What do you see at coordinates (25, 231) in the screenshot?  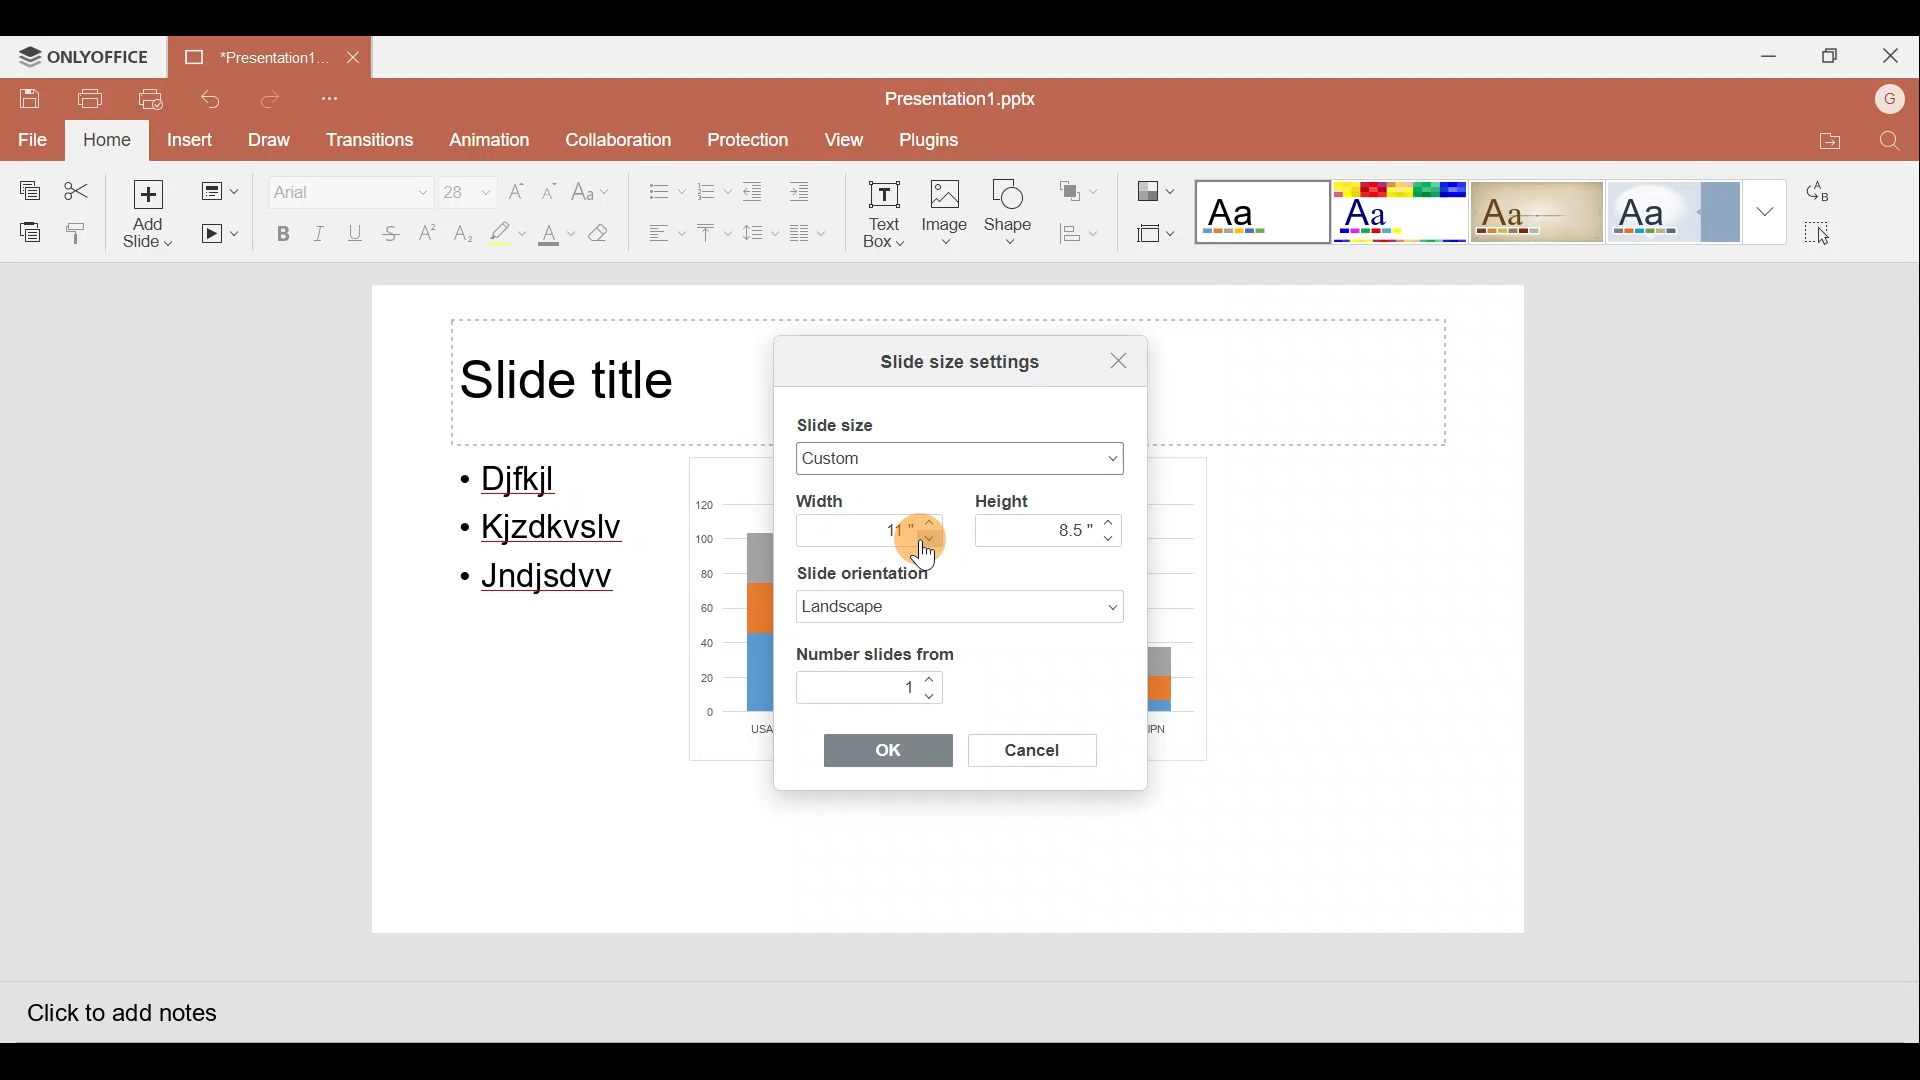 I see `Paste` at bounding box center [25, 231].